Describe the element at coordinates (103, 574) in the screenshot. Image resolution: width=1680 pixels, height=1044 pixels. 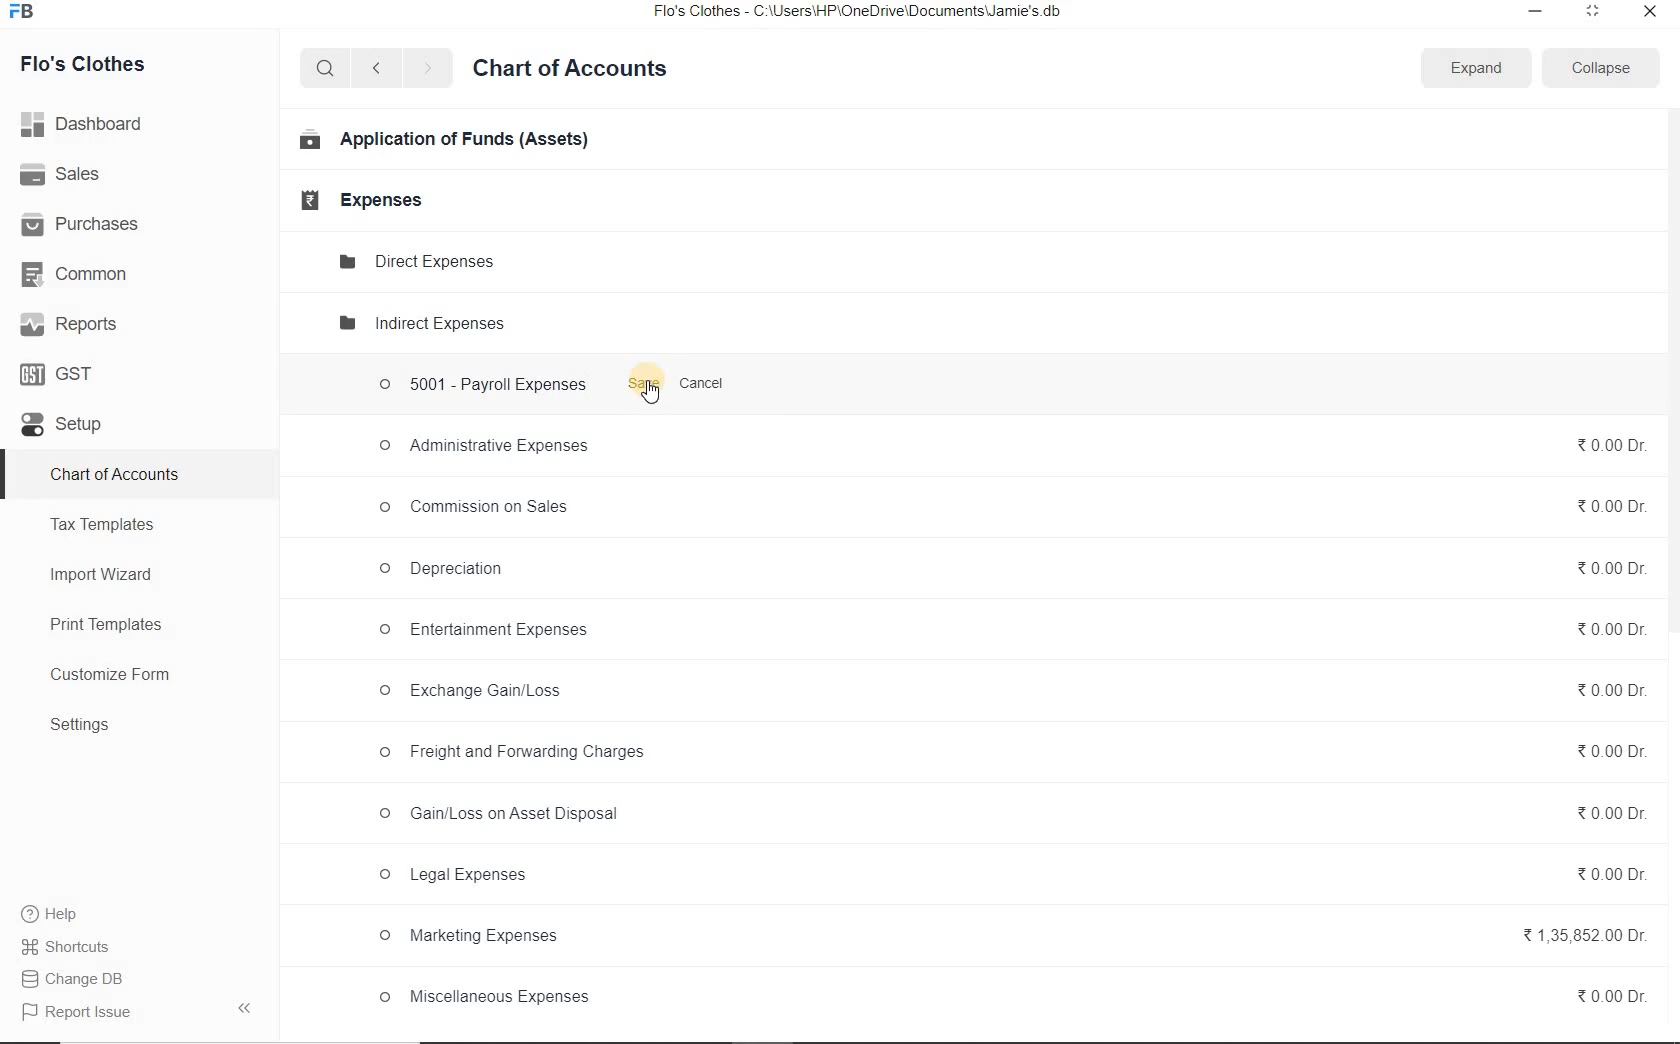
I see `Import Wizard` at that location.